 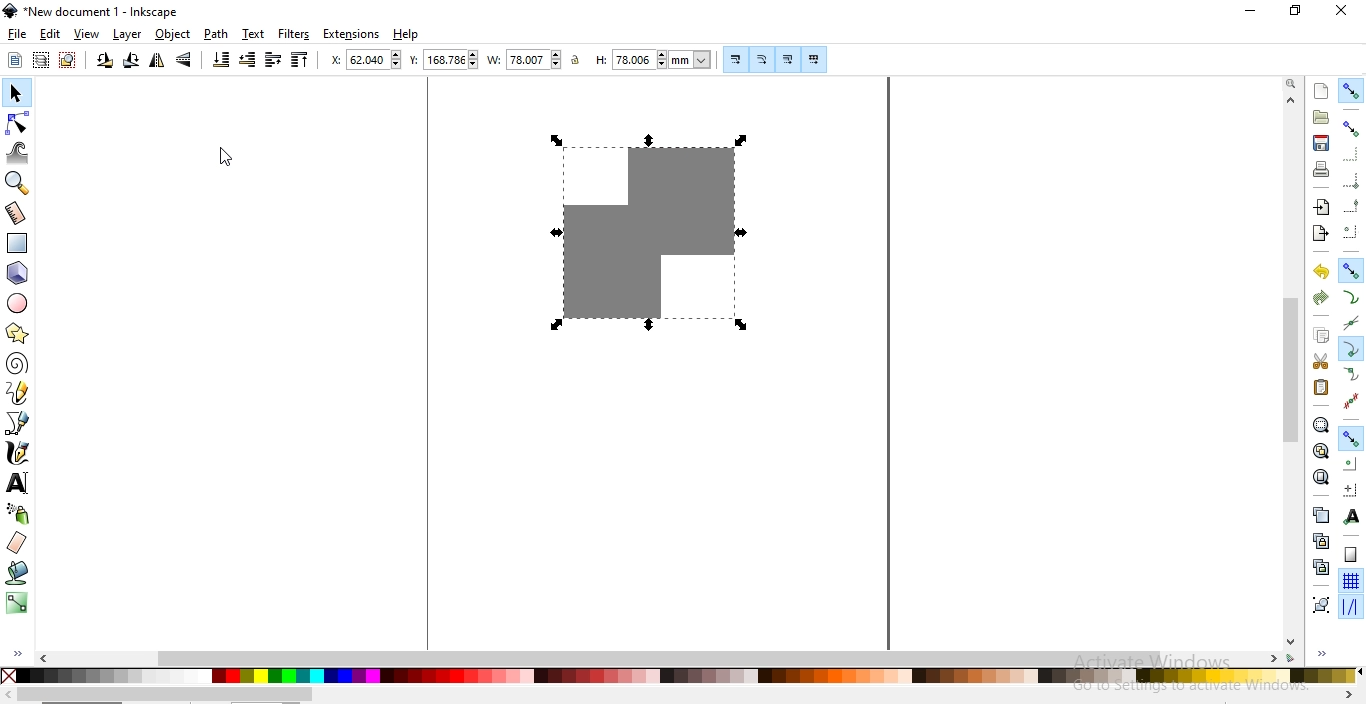 What do you see at coordinates (1351, 555) in the screenshot?
I see `snap to page border` at bounding box center [1351, 555].